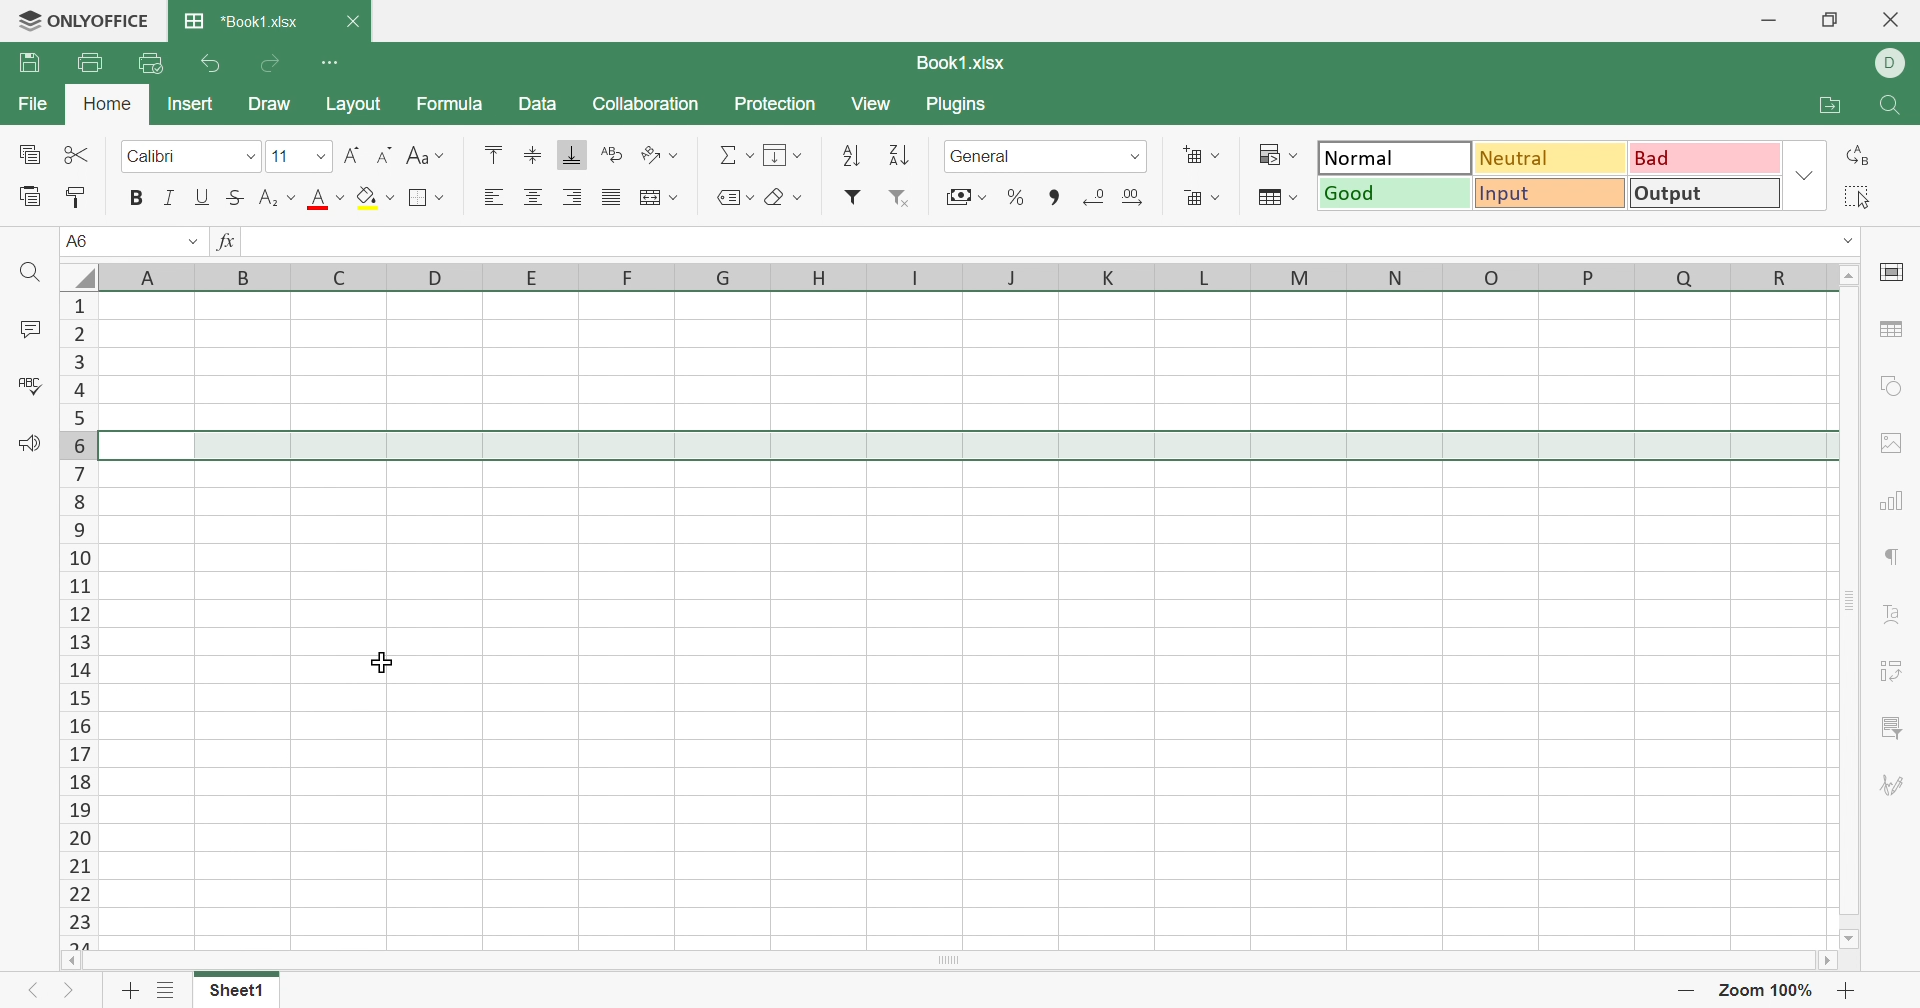 This screenshot has height=1008, width=1920. I want to click on Insert, so click(190, 104).